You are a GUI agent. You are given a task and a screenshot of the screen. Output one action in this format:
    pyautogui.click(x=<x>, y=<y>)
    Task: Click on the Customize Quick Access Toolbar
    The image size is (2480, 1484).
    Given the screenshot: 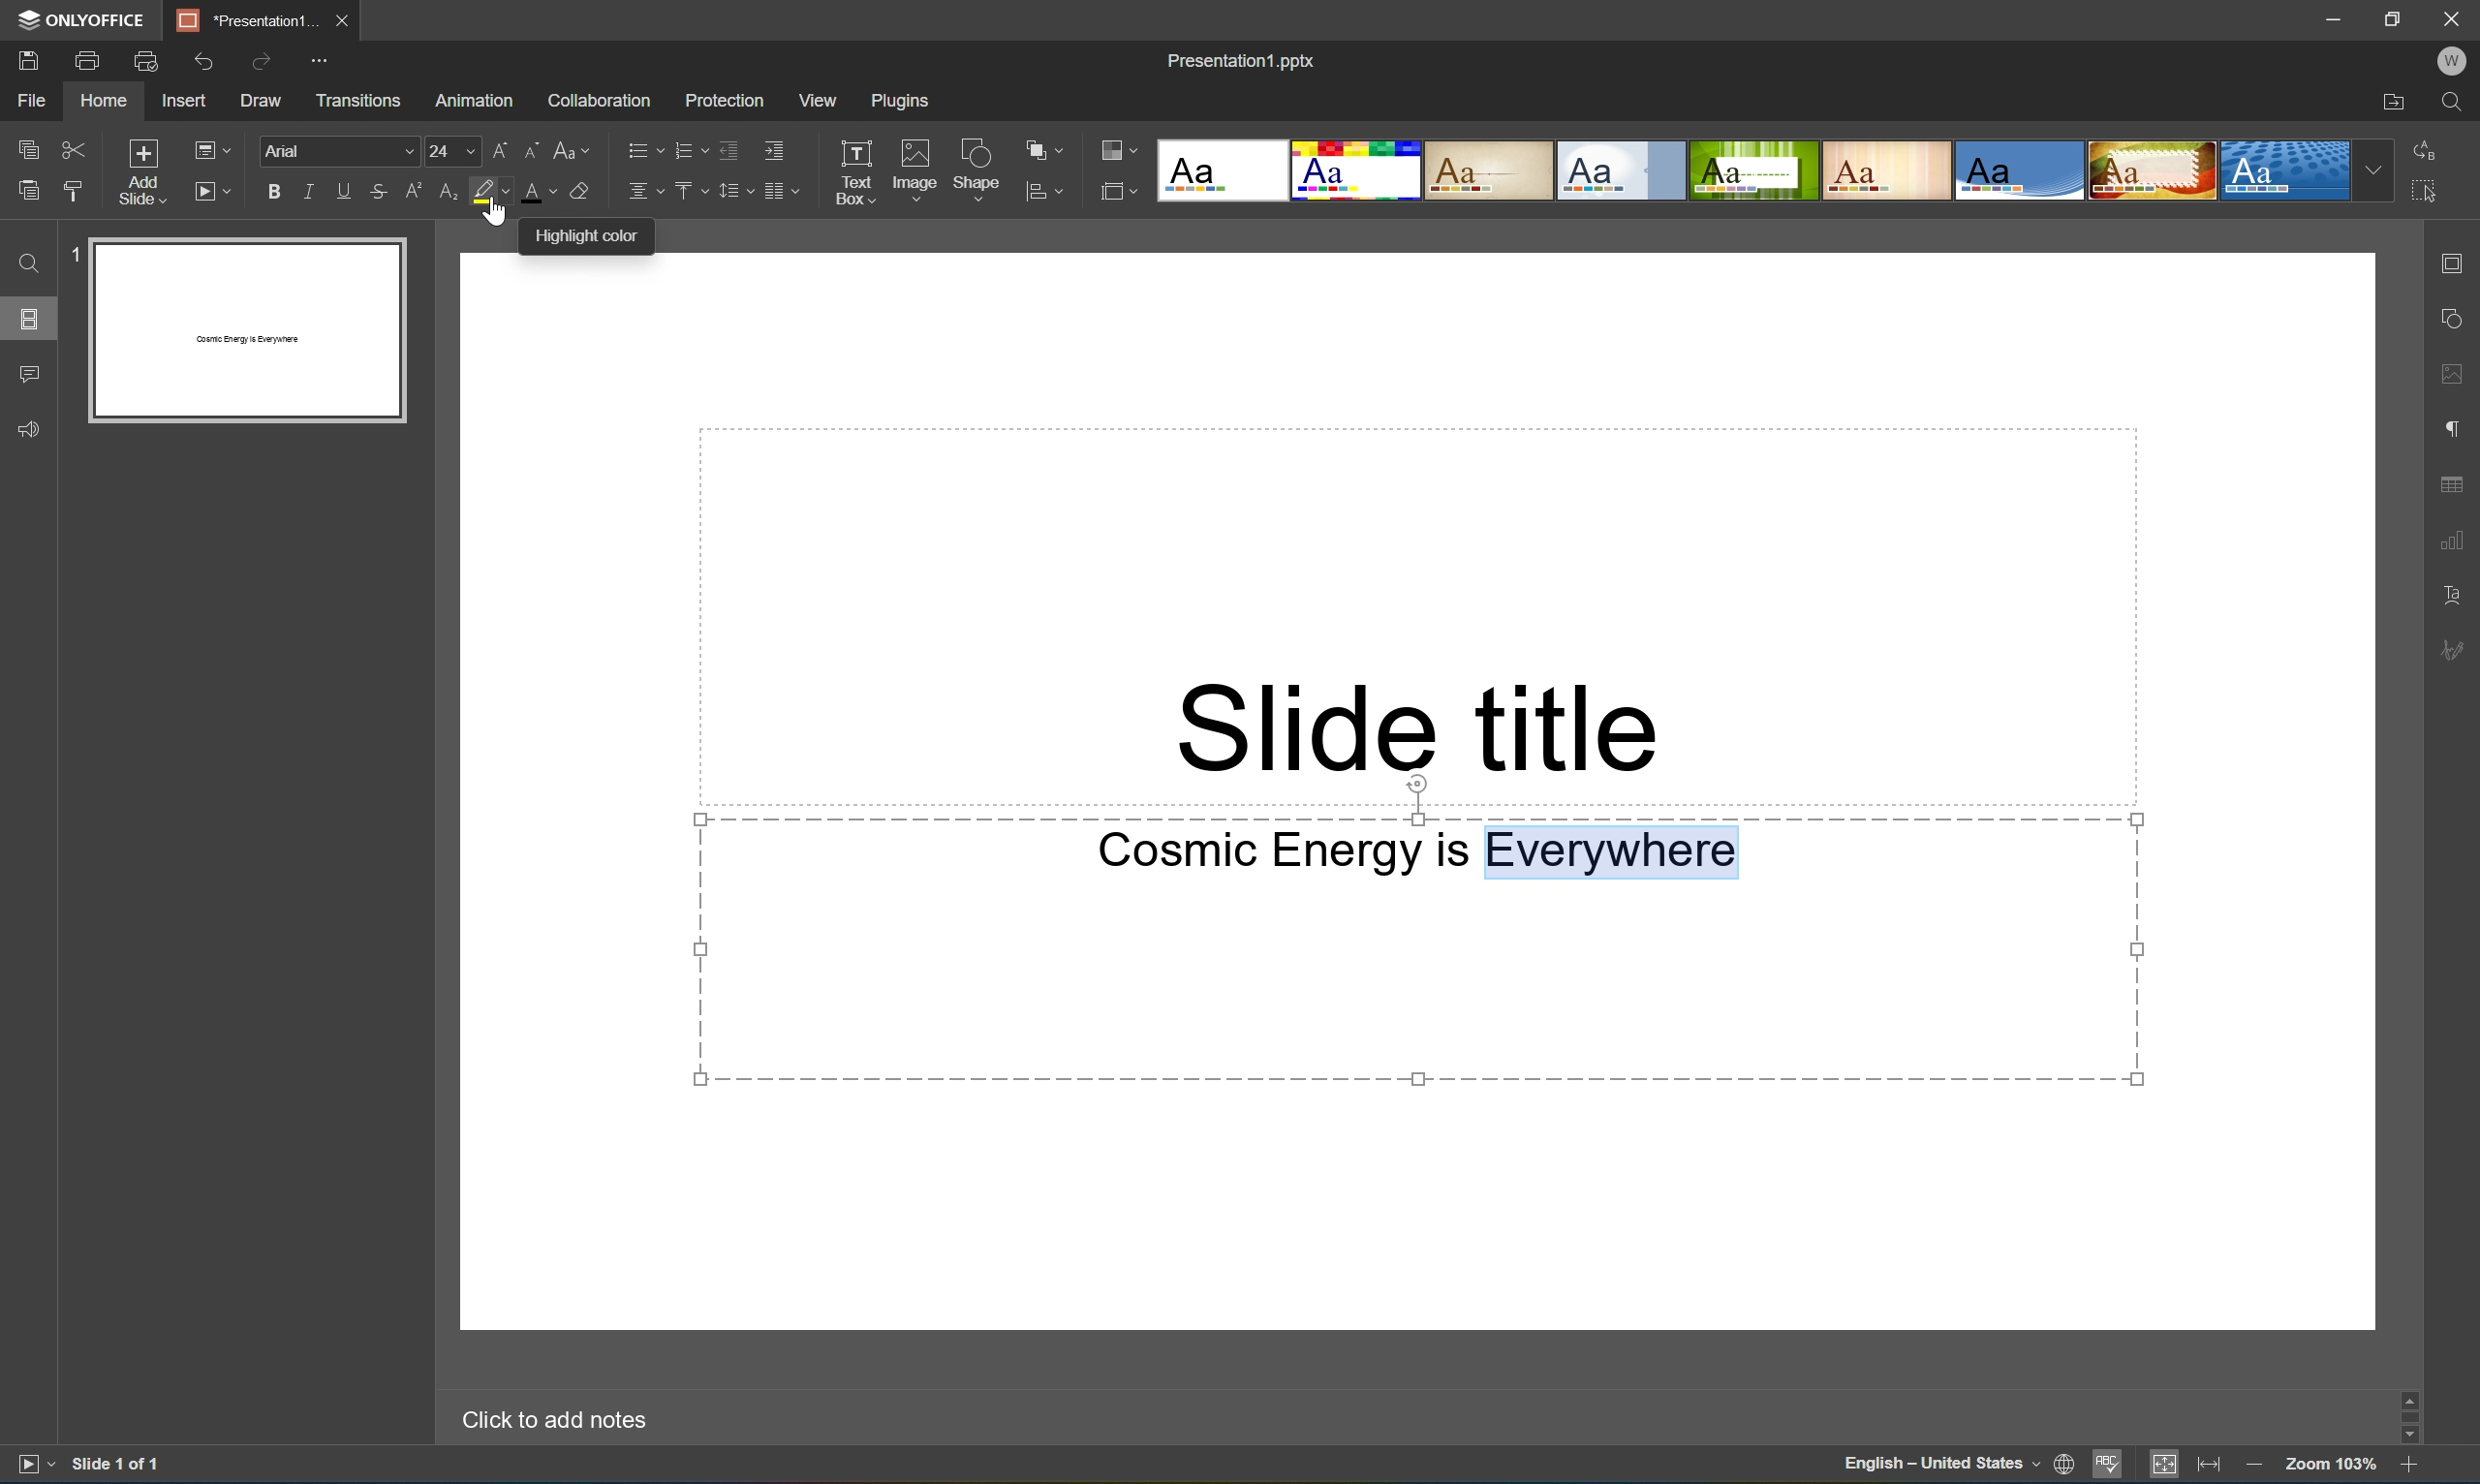 What is the action you would take?
    pyautogui.click(x=317, y=61)
    